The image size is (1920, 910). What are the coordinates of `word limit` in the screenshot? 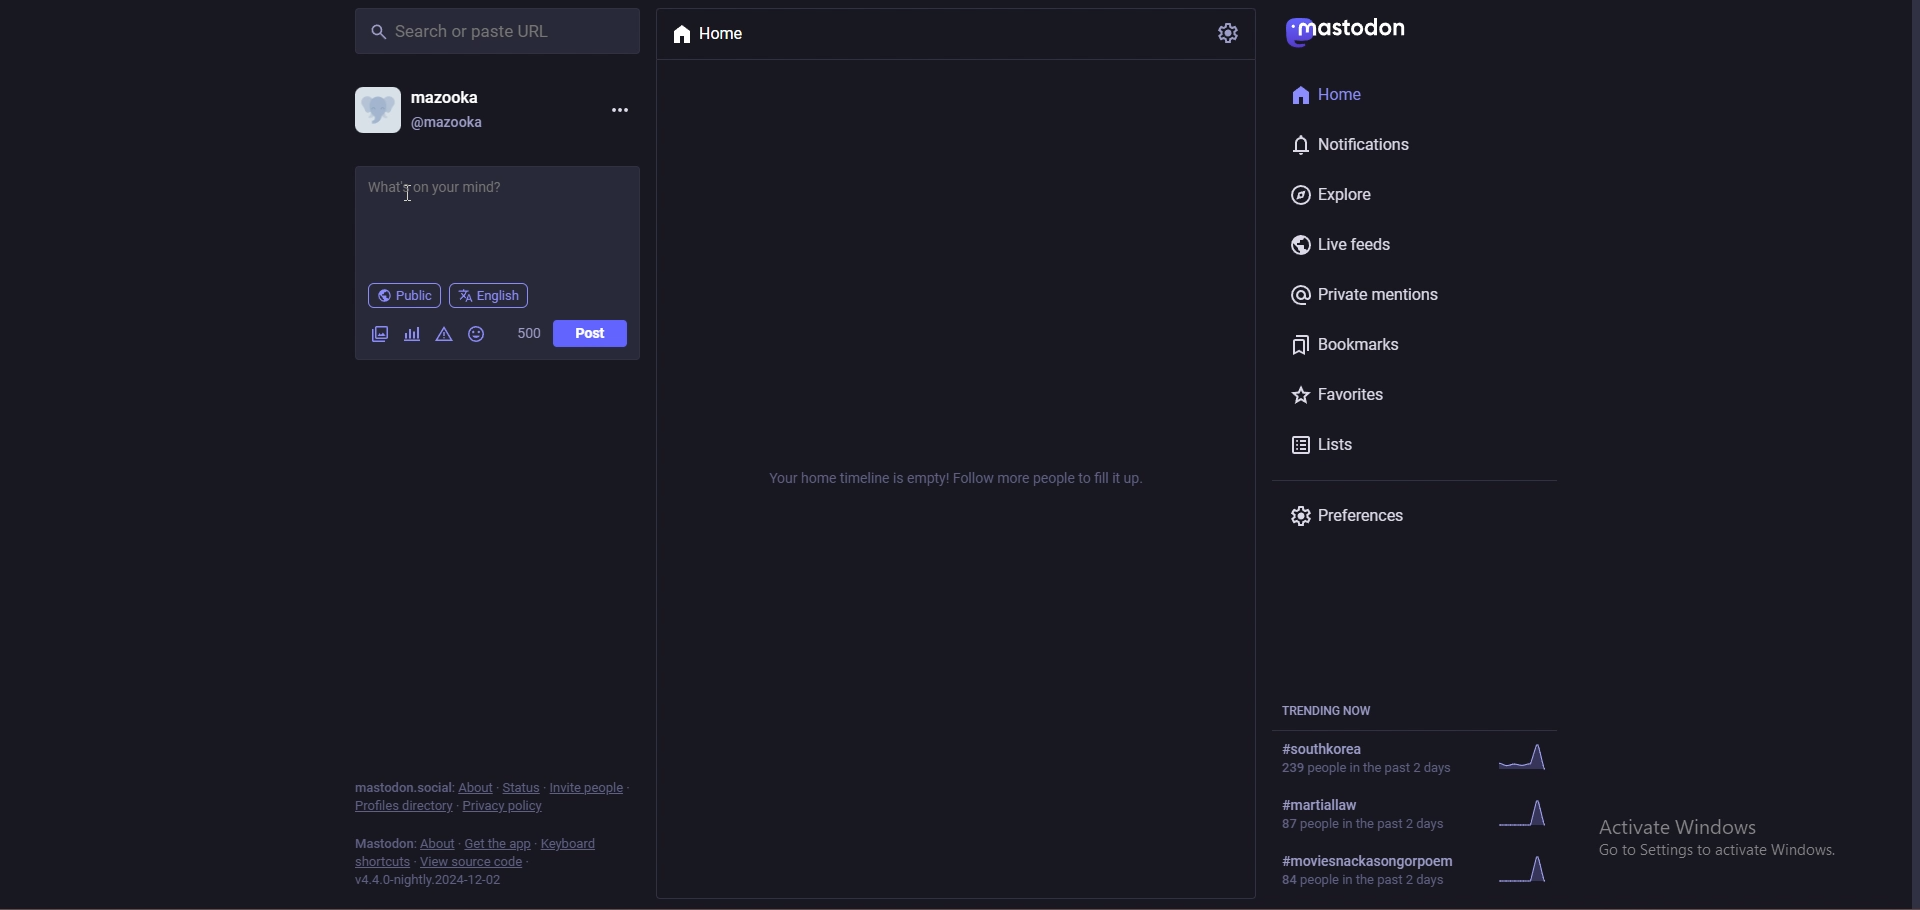 It's located at (528, 332).